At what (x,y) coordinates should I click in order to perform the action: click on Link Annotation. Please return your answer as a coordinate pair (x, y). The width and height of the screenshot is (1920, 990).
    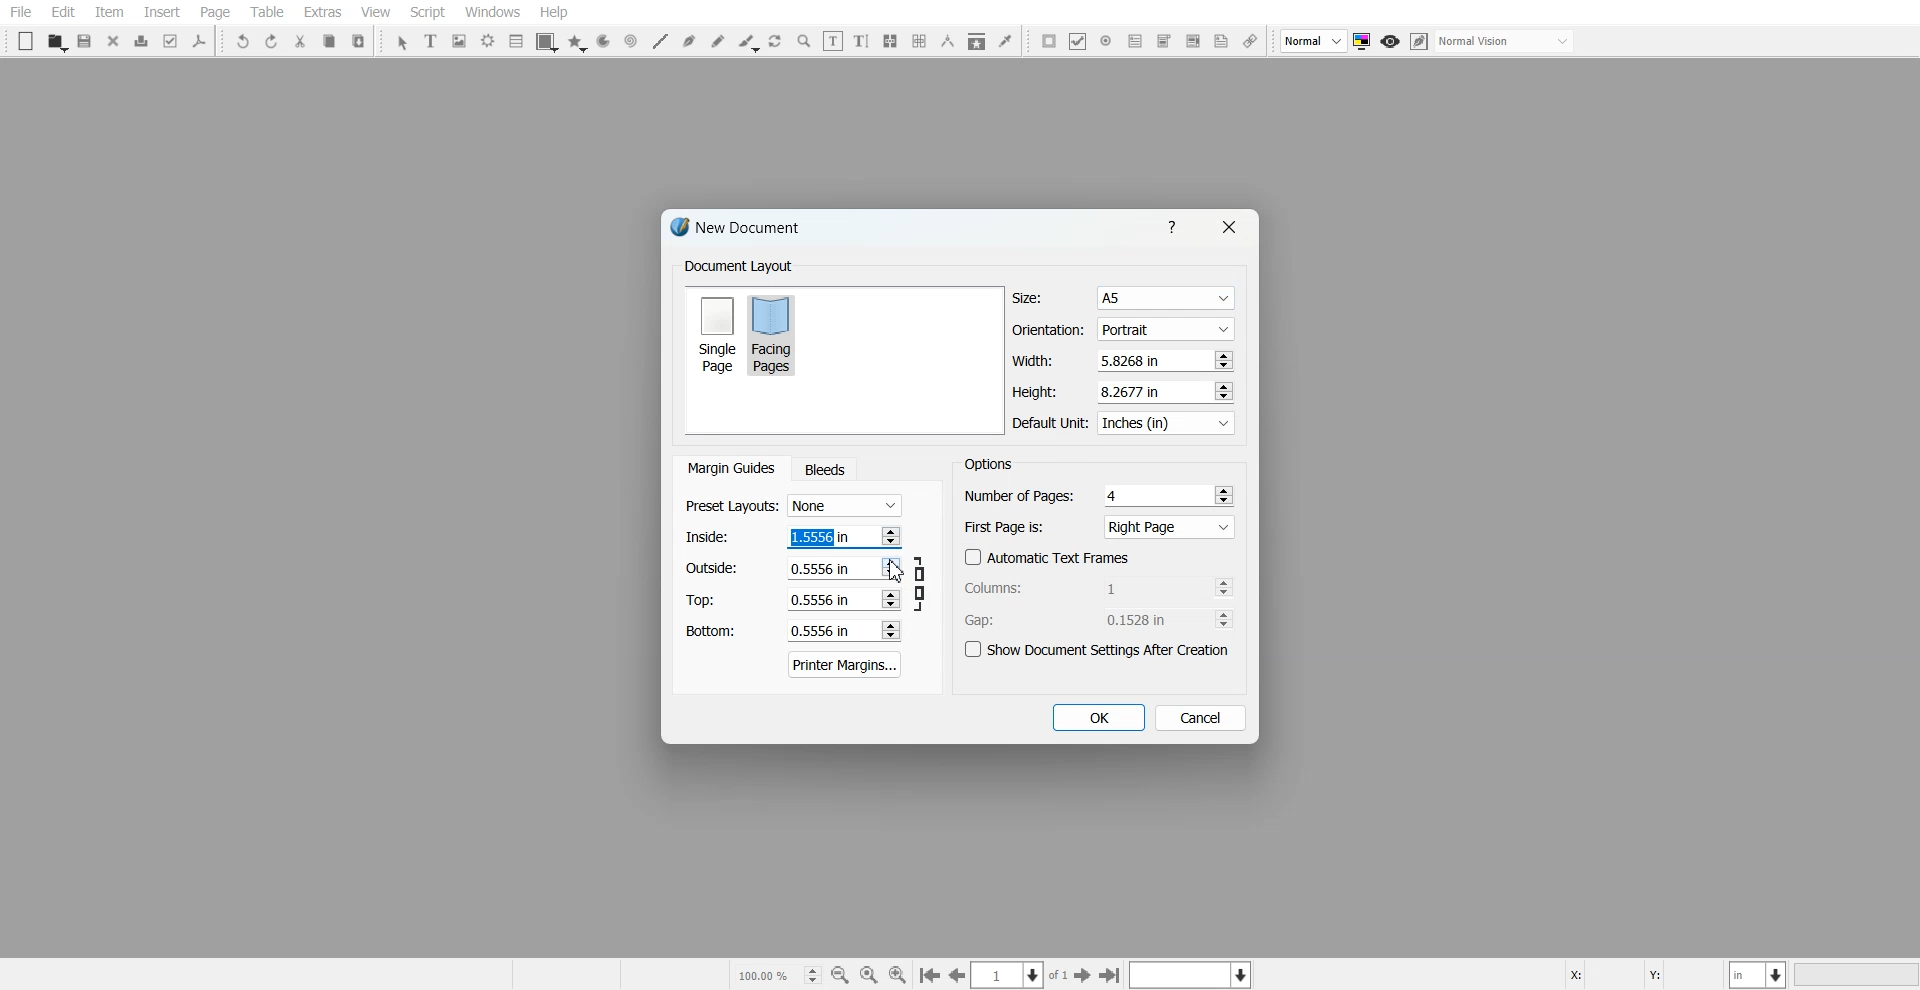
    Looking at the image, I should click on (1250, 42).